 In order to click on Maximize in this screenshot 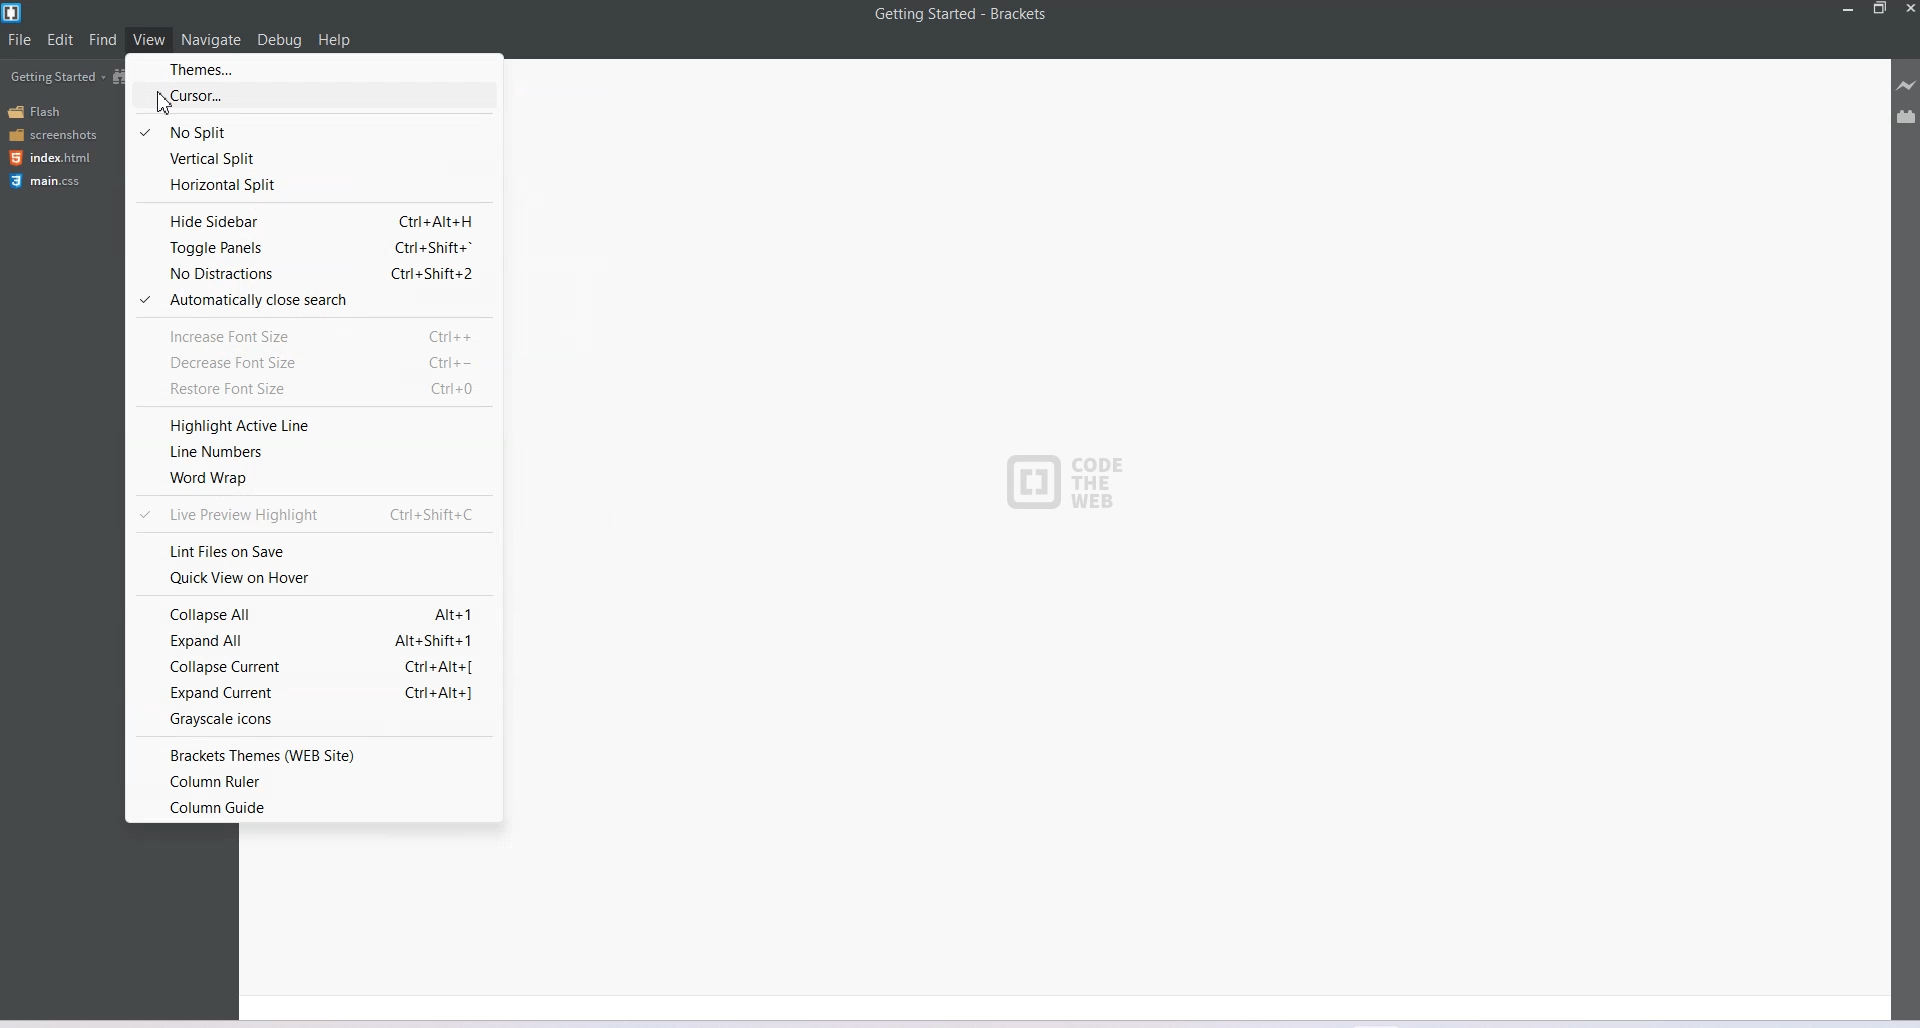, I will do `click(1880, 9)`.